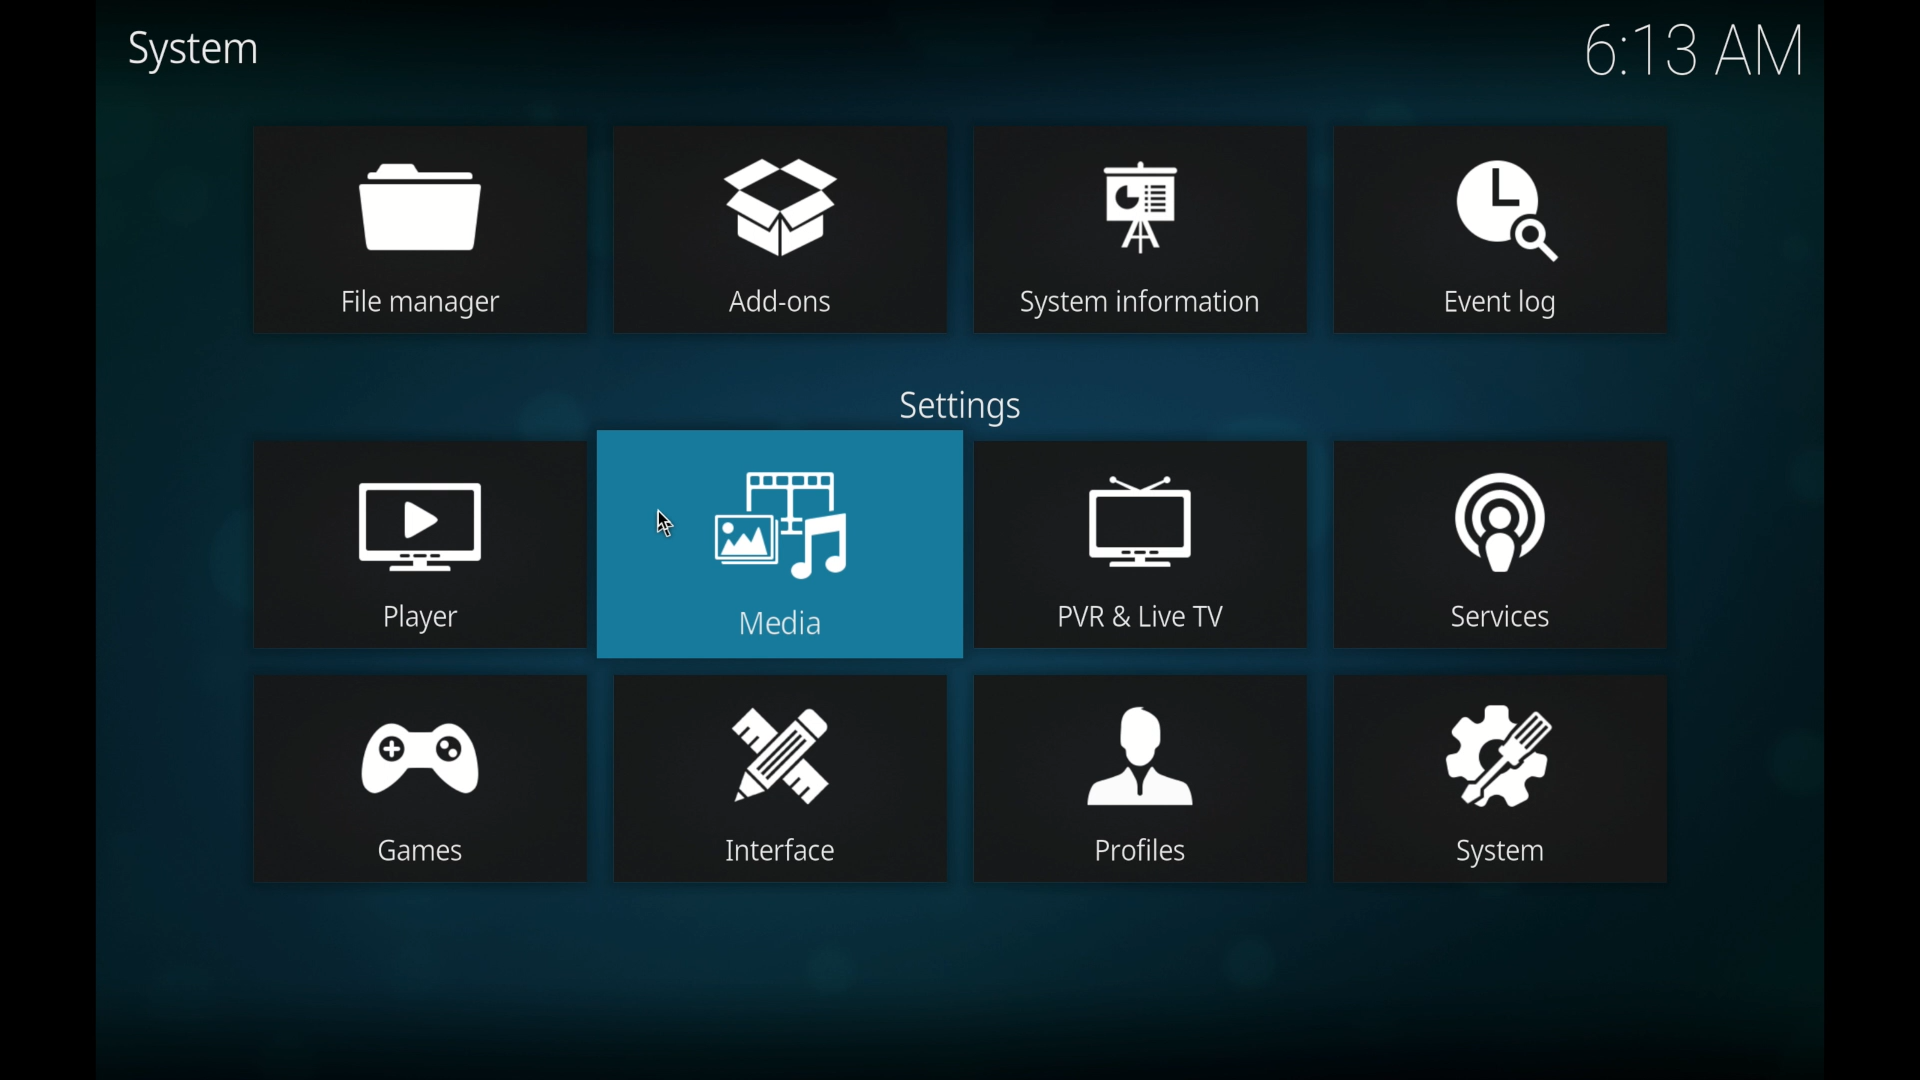 This screenshot has width=1920, height=1080. I want to click on system, so click(1500, 779).